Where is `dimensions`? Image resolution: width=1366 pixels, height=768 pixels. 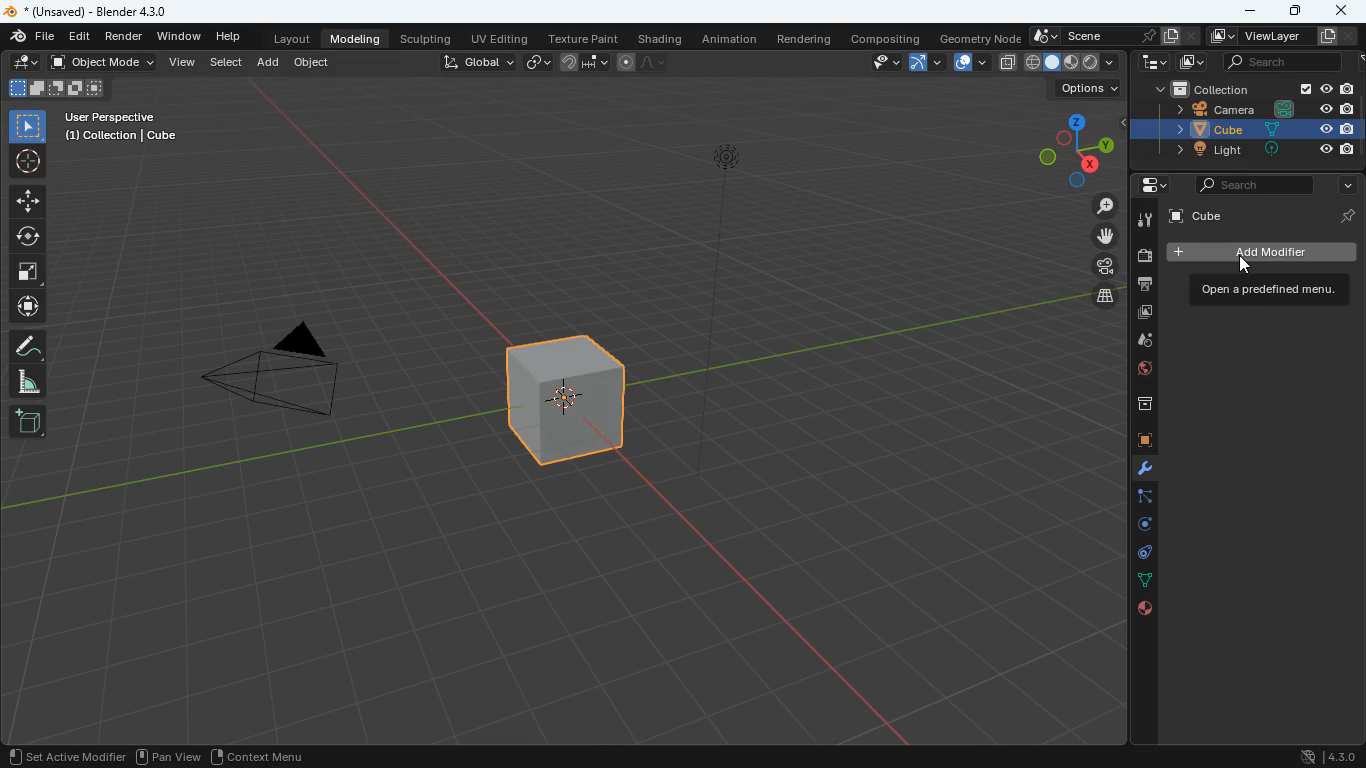 dimensions is located at coordinates (1077, 149).